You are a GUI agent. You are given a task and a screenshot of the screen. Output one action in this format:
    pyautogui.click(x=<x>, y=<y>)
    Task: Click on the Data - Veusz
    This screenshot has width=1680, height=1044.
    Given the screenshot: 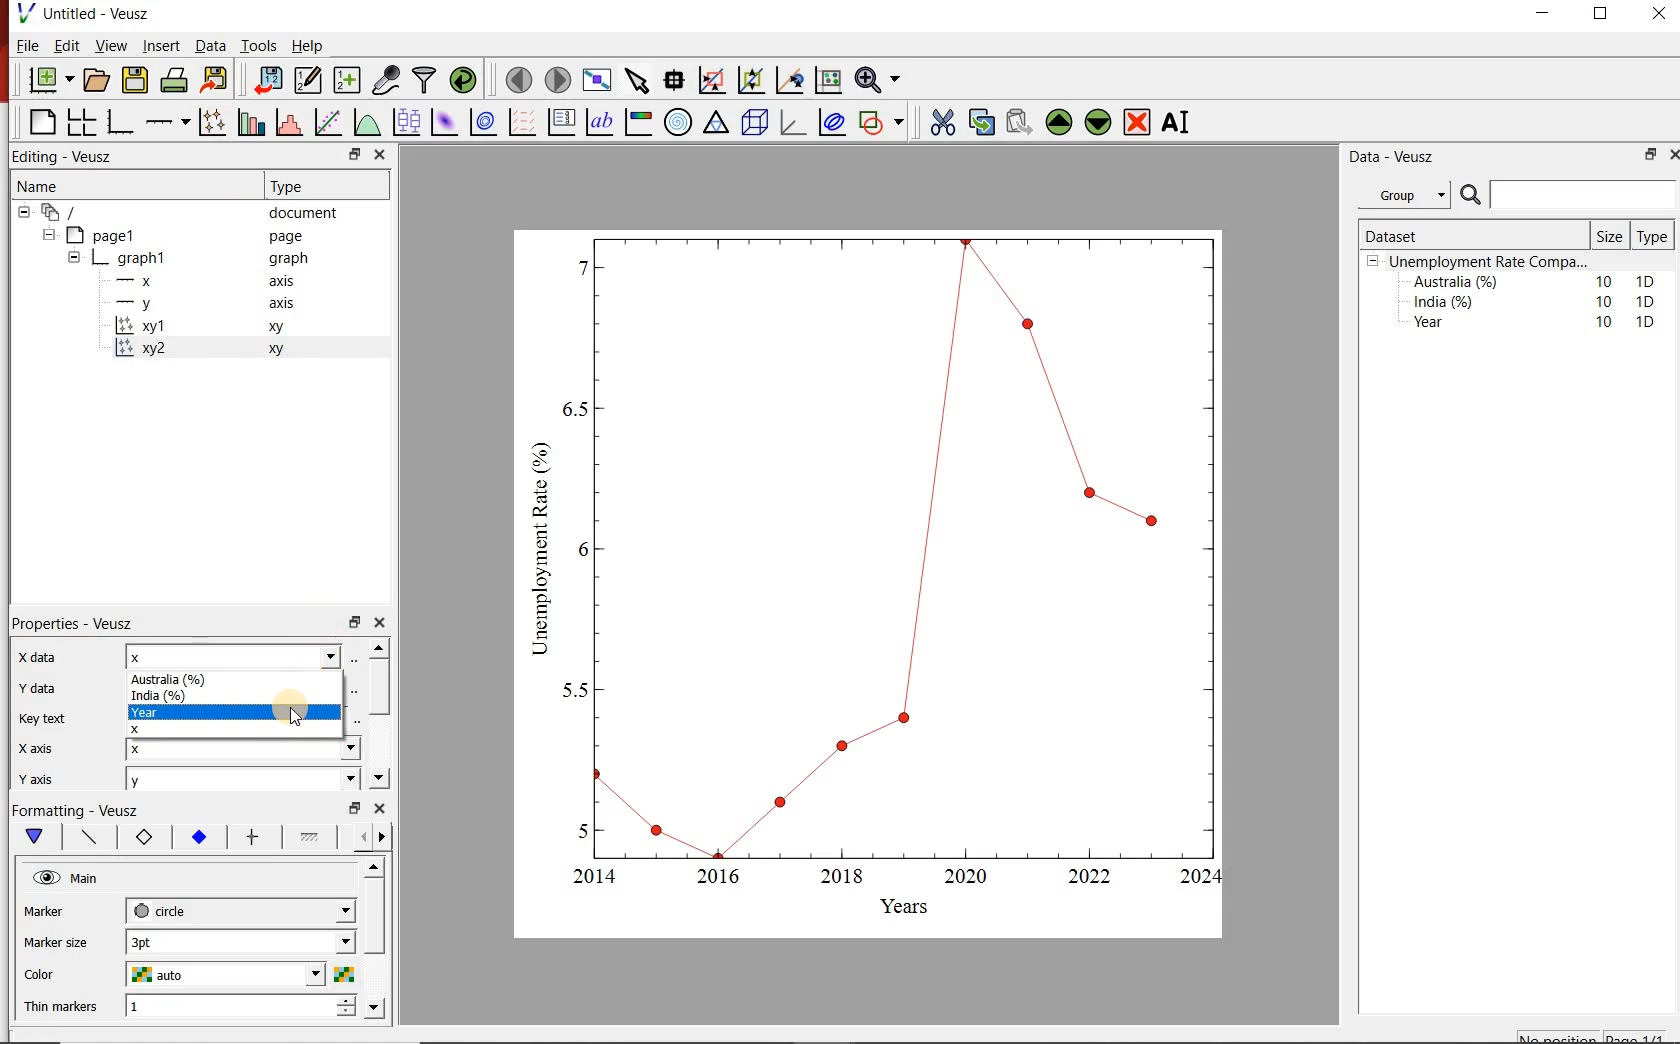 What is the action you would take?
    pyautogui.click(x=1411, y=157)
    